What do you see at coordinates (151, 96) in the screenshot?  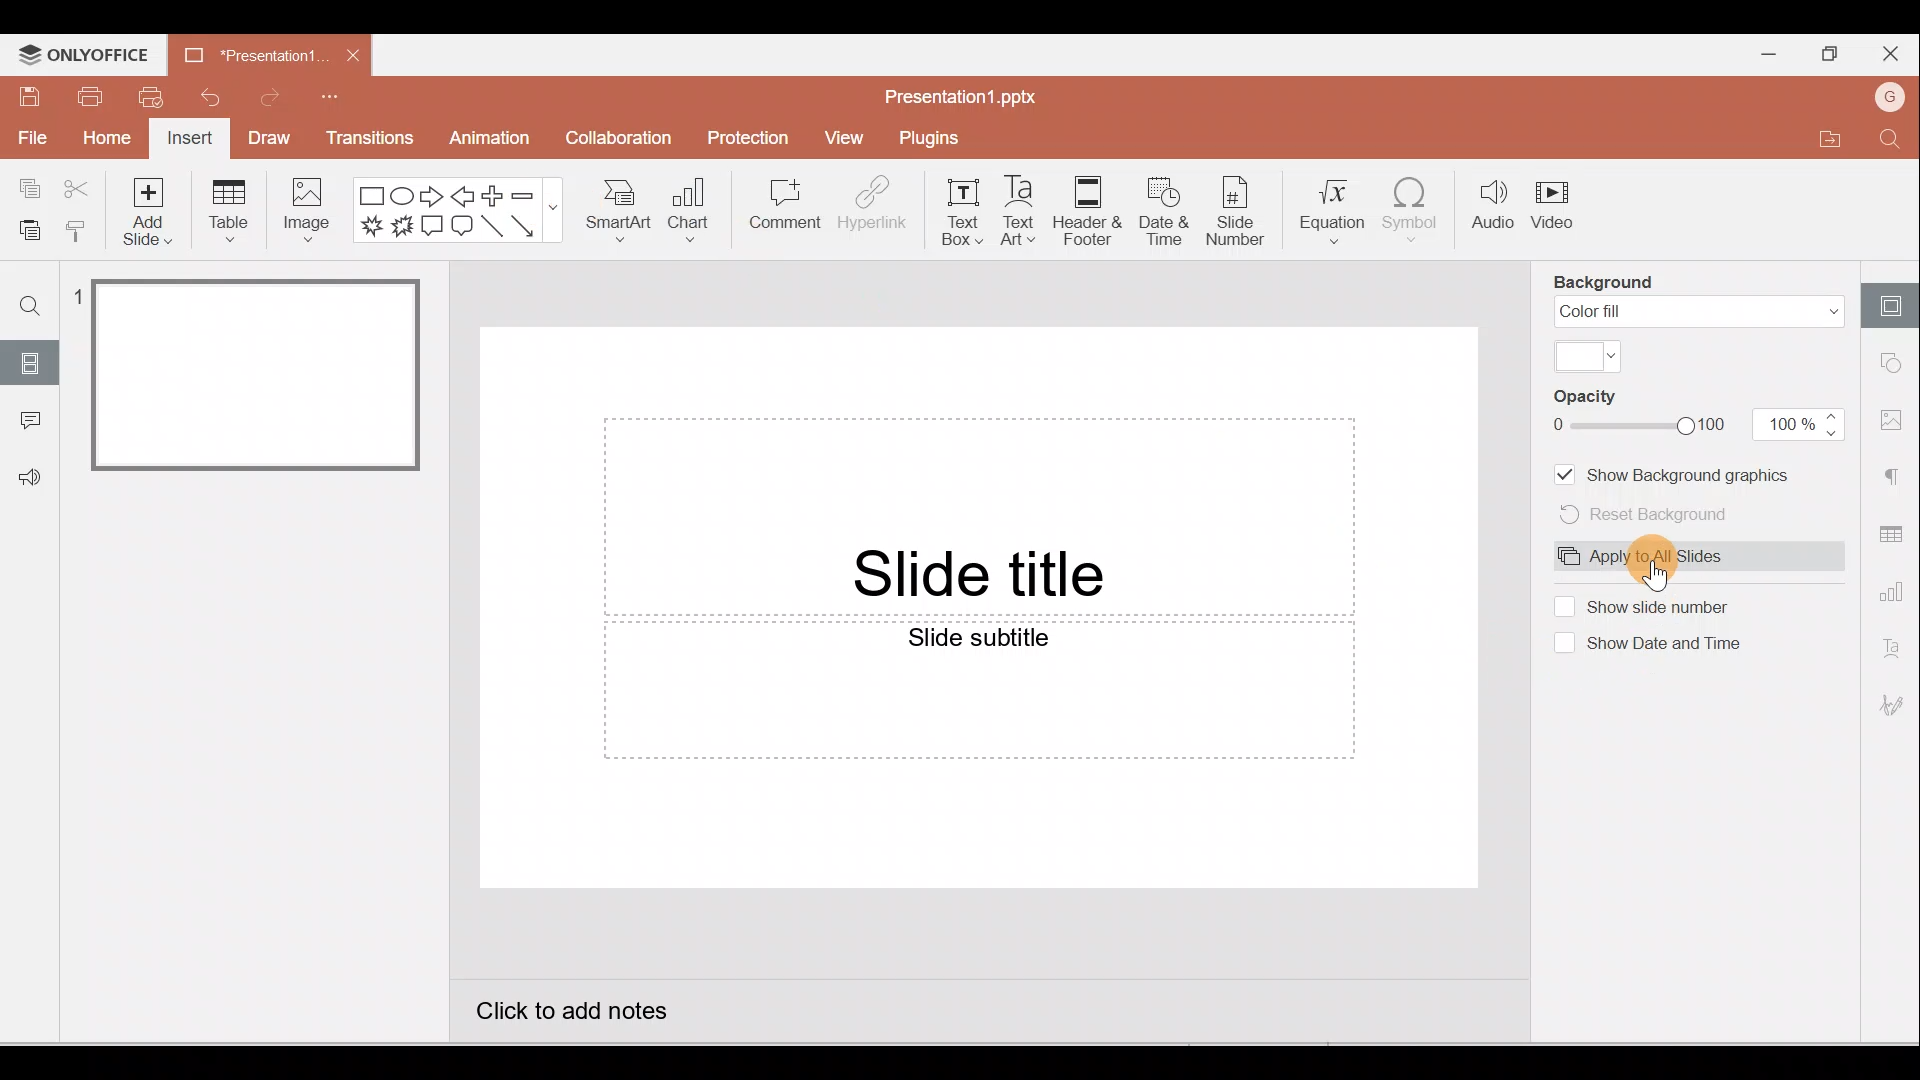 I see `Quick print` at bounding box center [151, 96].